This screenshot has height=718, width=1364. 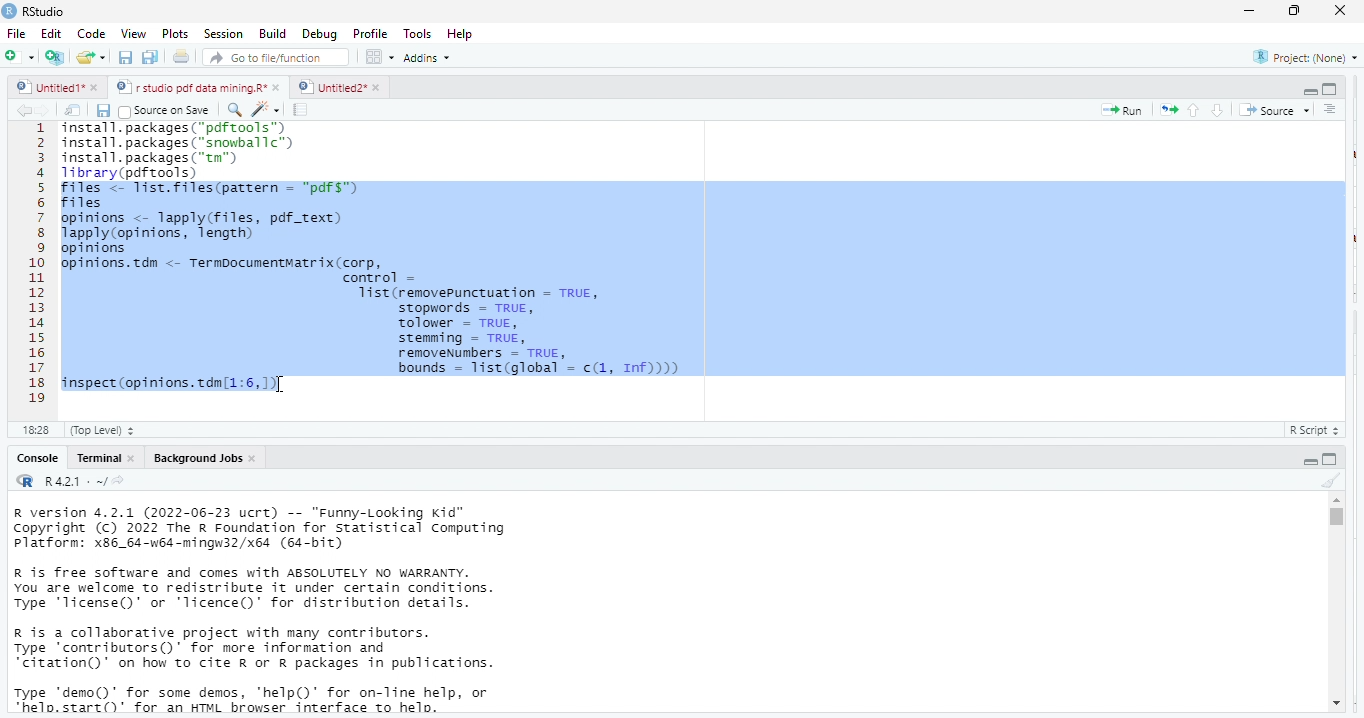 What do you see at coordinates (190, 88) in the screenshot?
I see `rs studio pdf data mining r` at bounding box center [190, 88].